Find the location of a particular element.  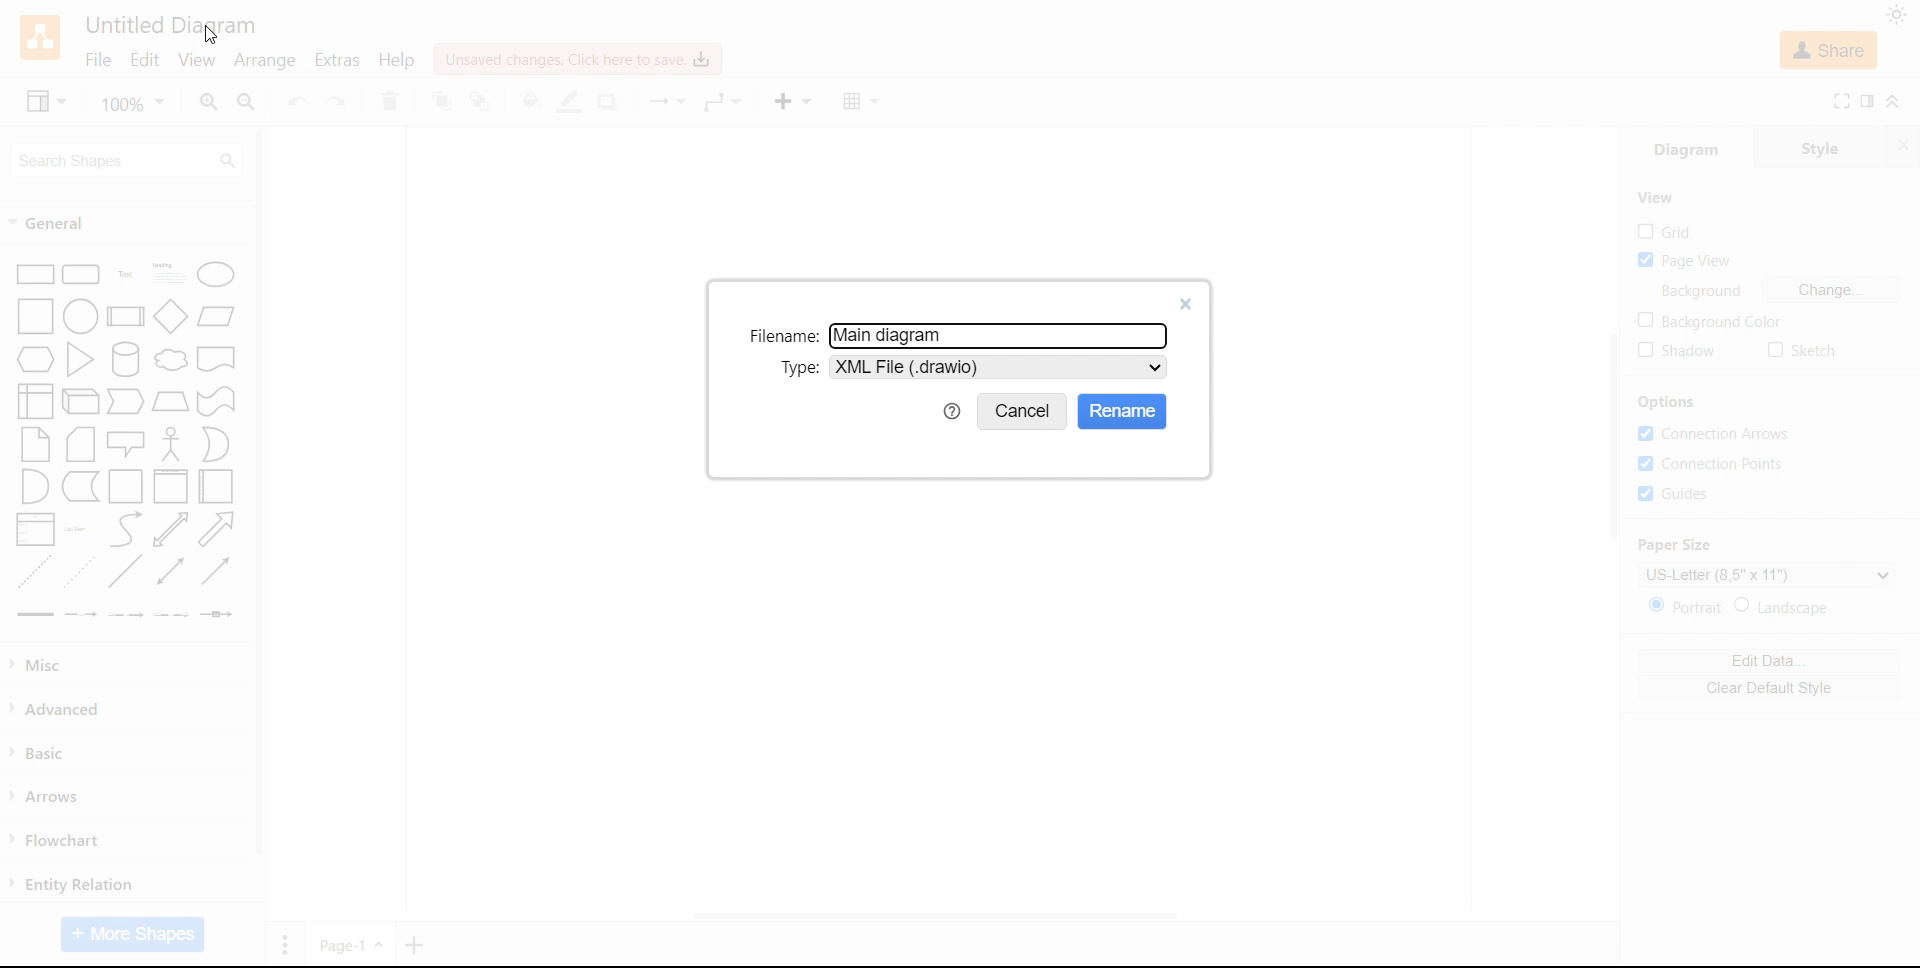

Zoom in  is located at coordinates (209, 102).